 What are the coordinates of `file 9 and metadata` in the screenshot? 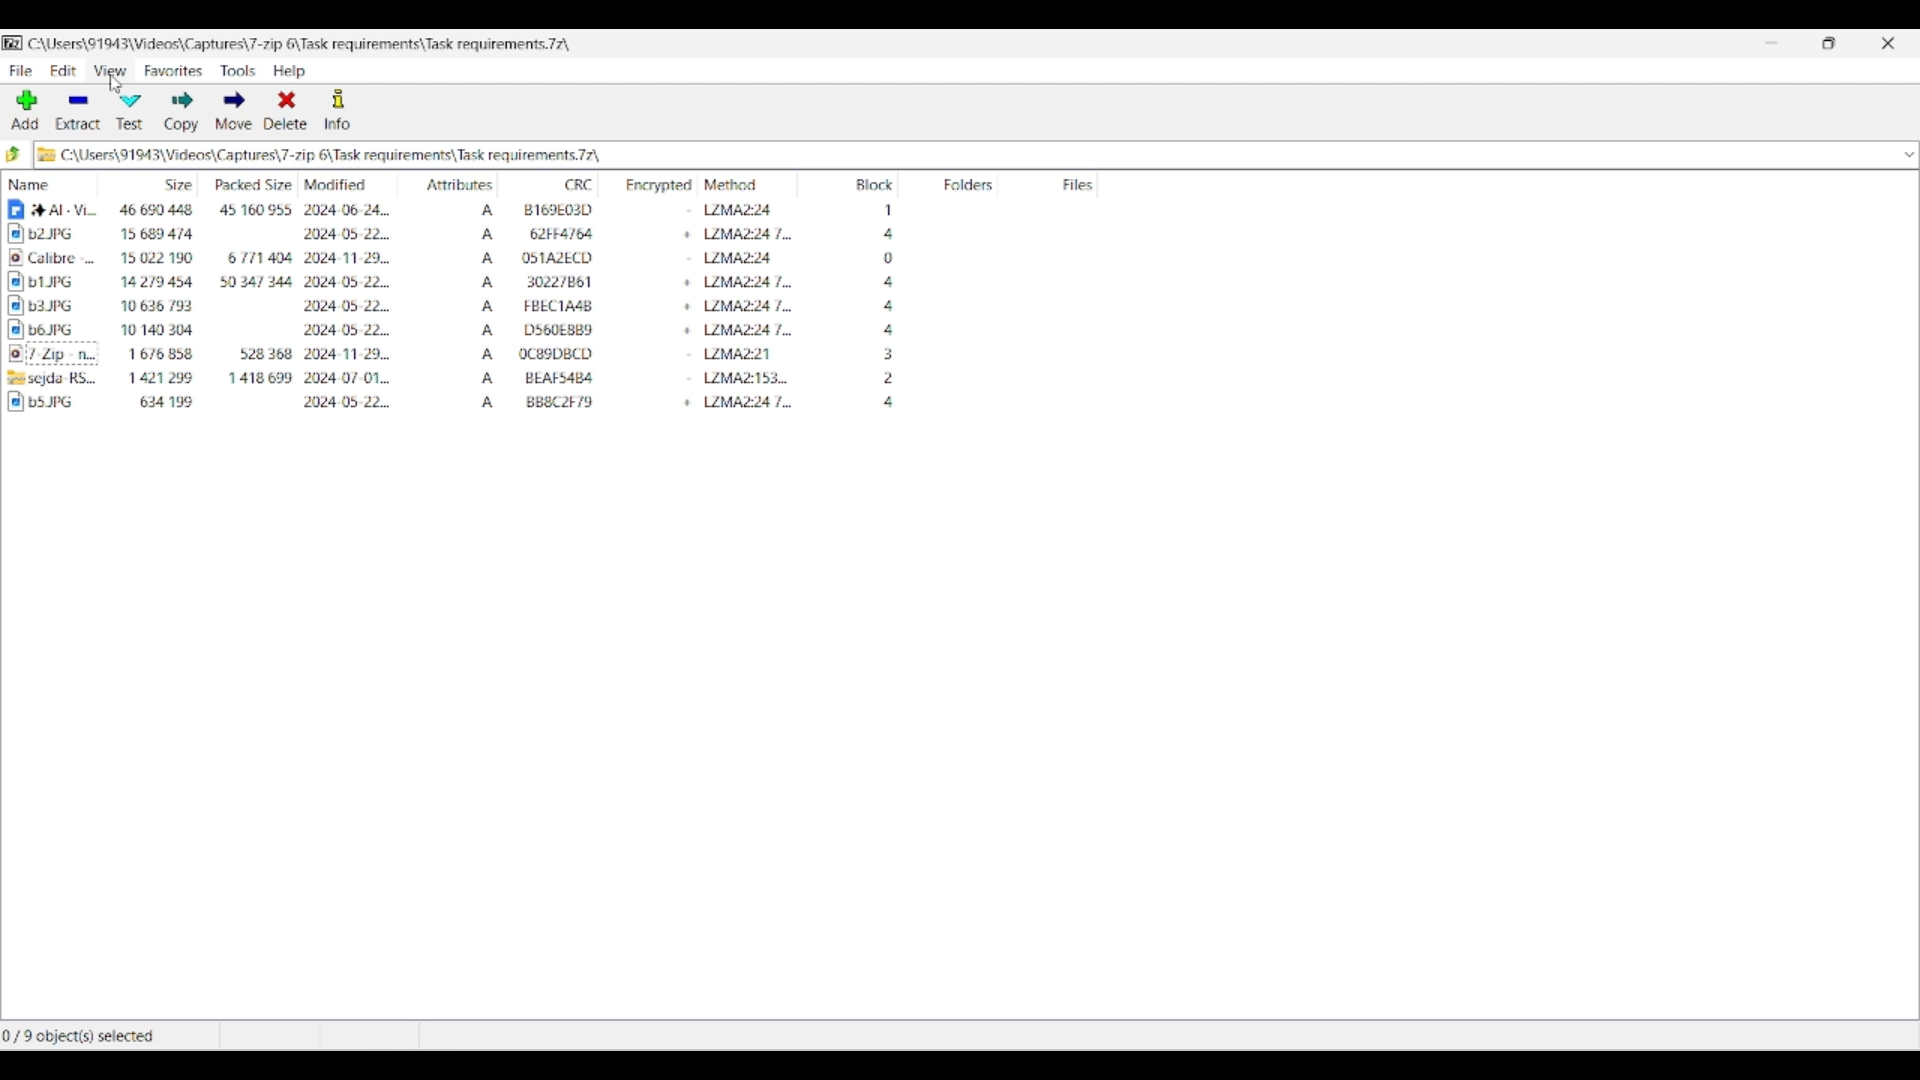 It's located at (554, 405).